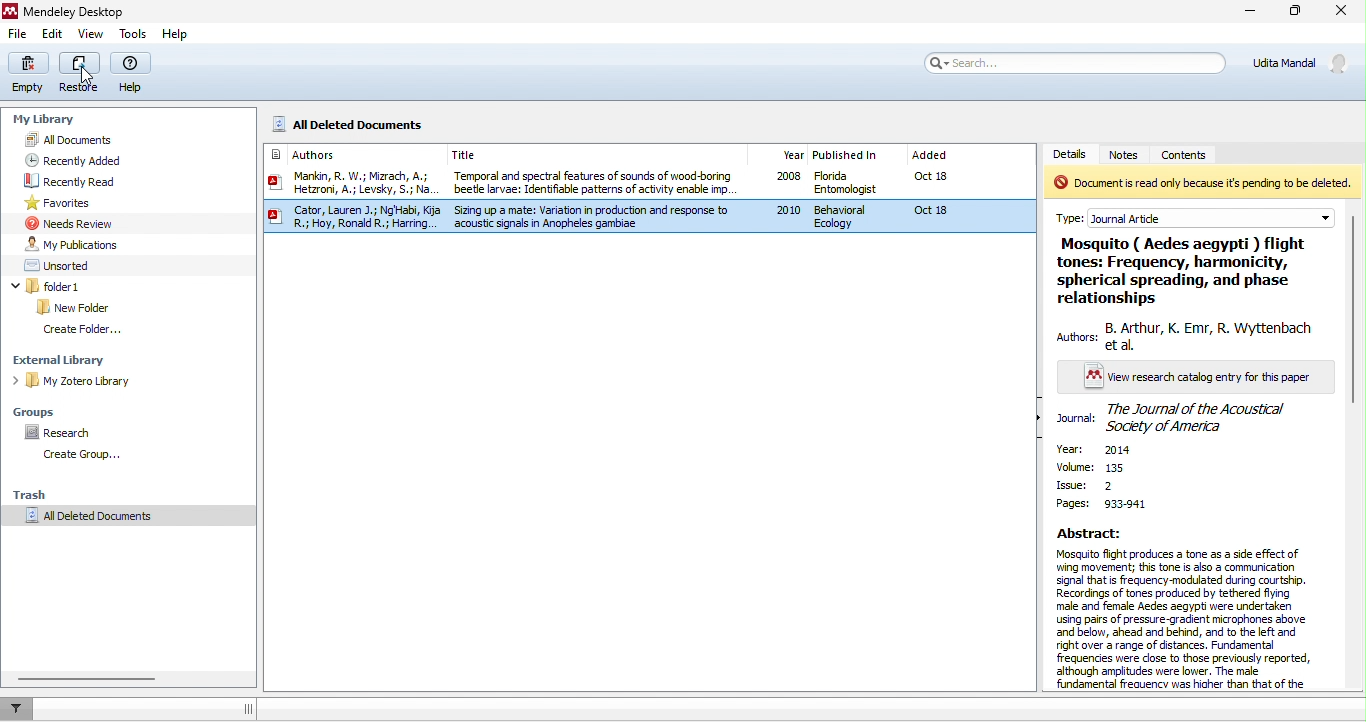 Image resolution: width=1366 pixels, height=722 pixels. What do you see at coordinates (1041, 419) in the screenshot?
I see `hide/show` at bounding box center [1041, 419].